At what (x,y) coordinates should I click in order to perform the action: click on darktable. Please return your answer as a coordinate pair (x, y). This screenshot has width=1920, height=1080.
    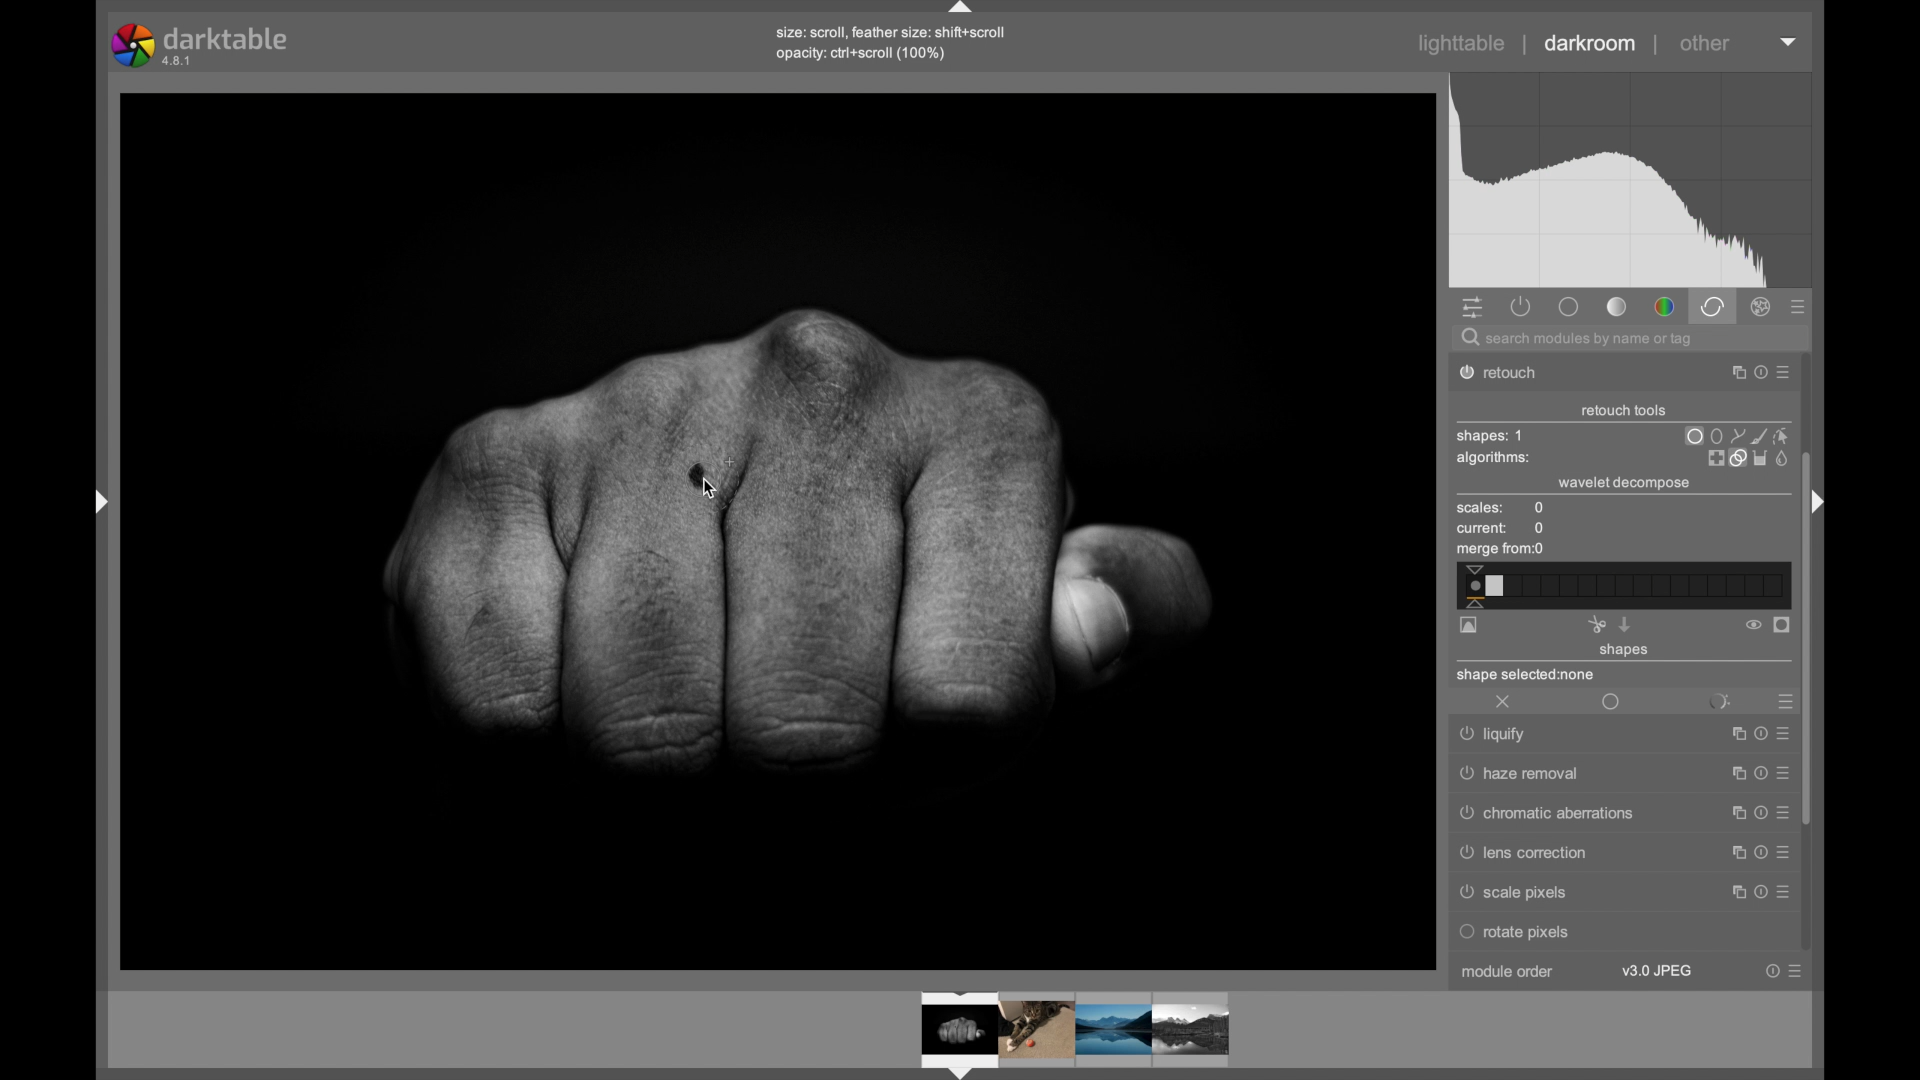
    Looking at the image, I should click on (202, 45).